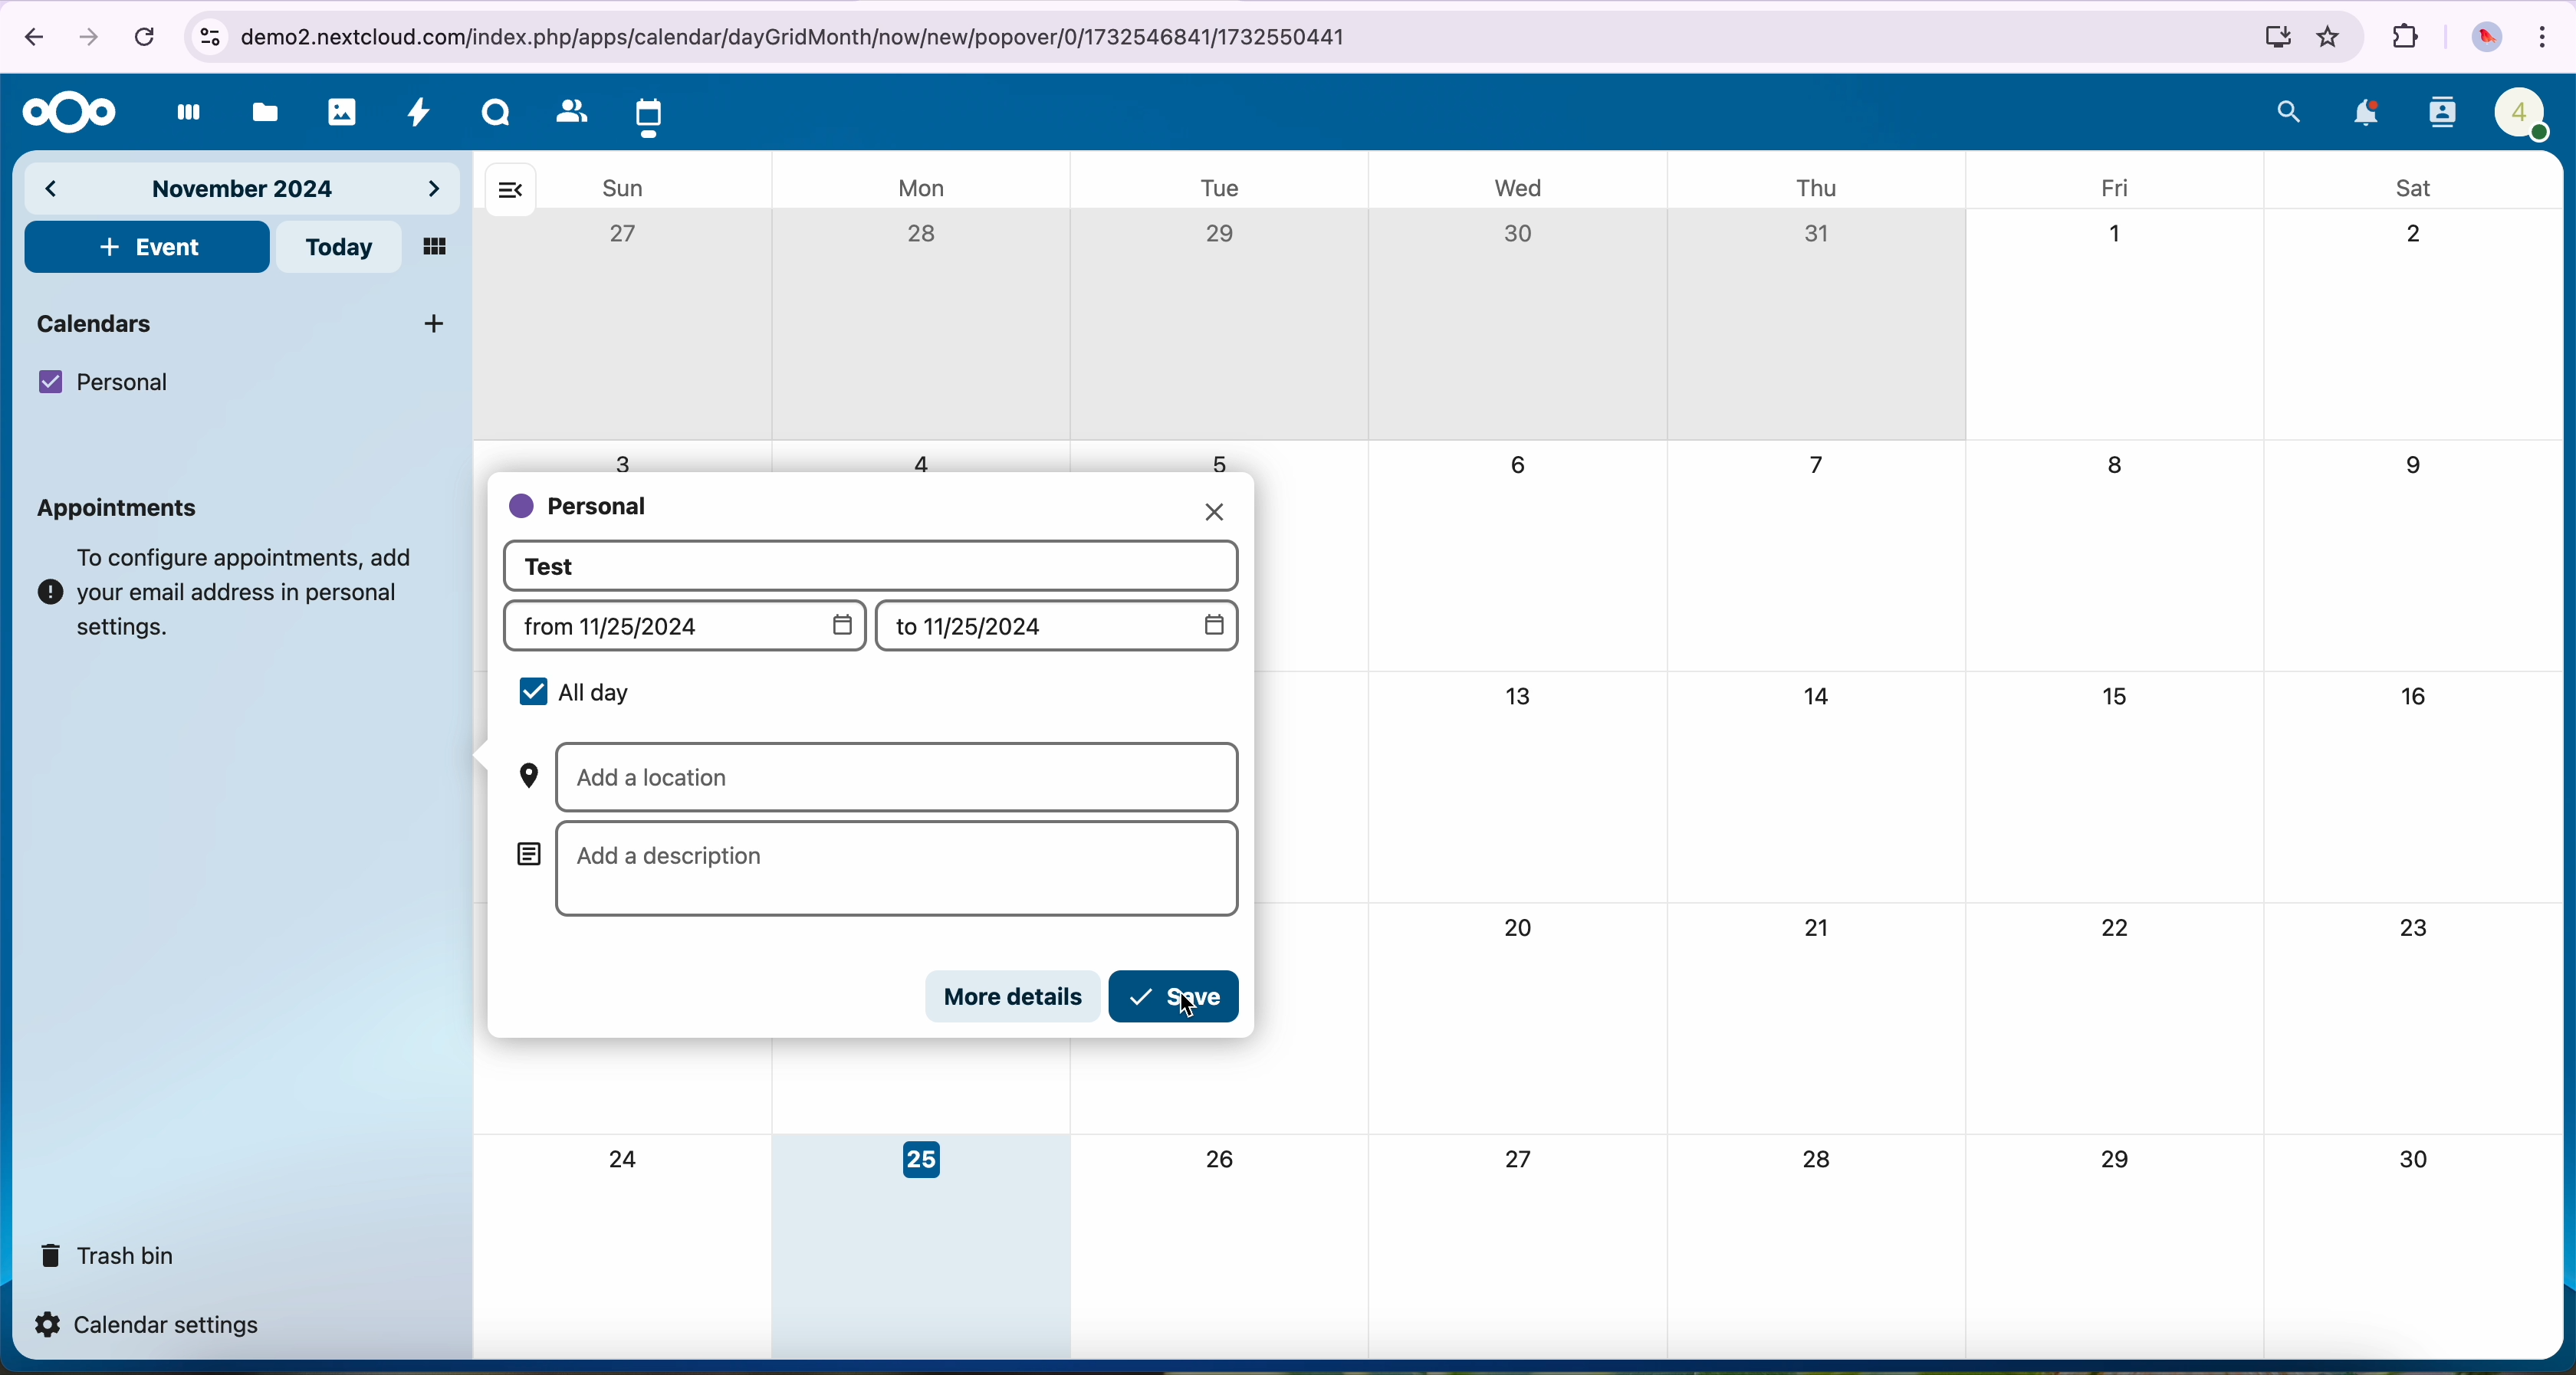 The width and height of the screenshot is (2576, 1375). Describe the element at coordinates (1515, 927) in the screenshot. I see `20` at that location.